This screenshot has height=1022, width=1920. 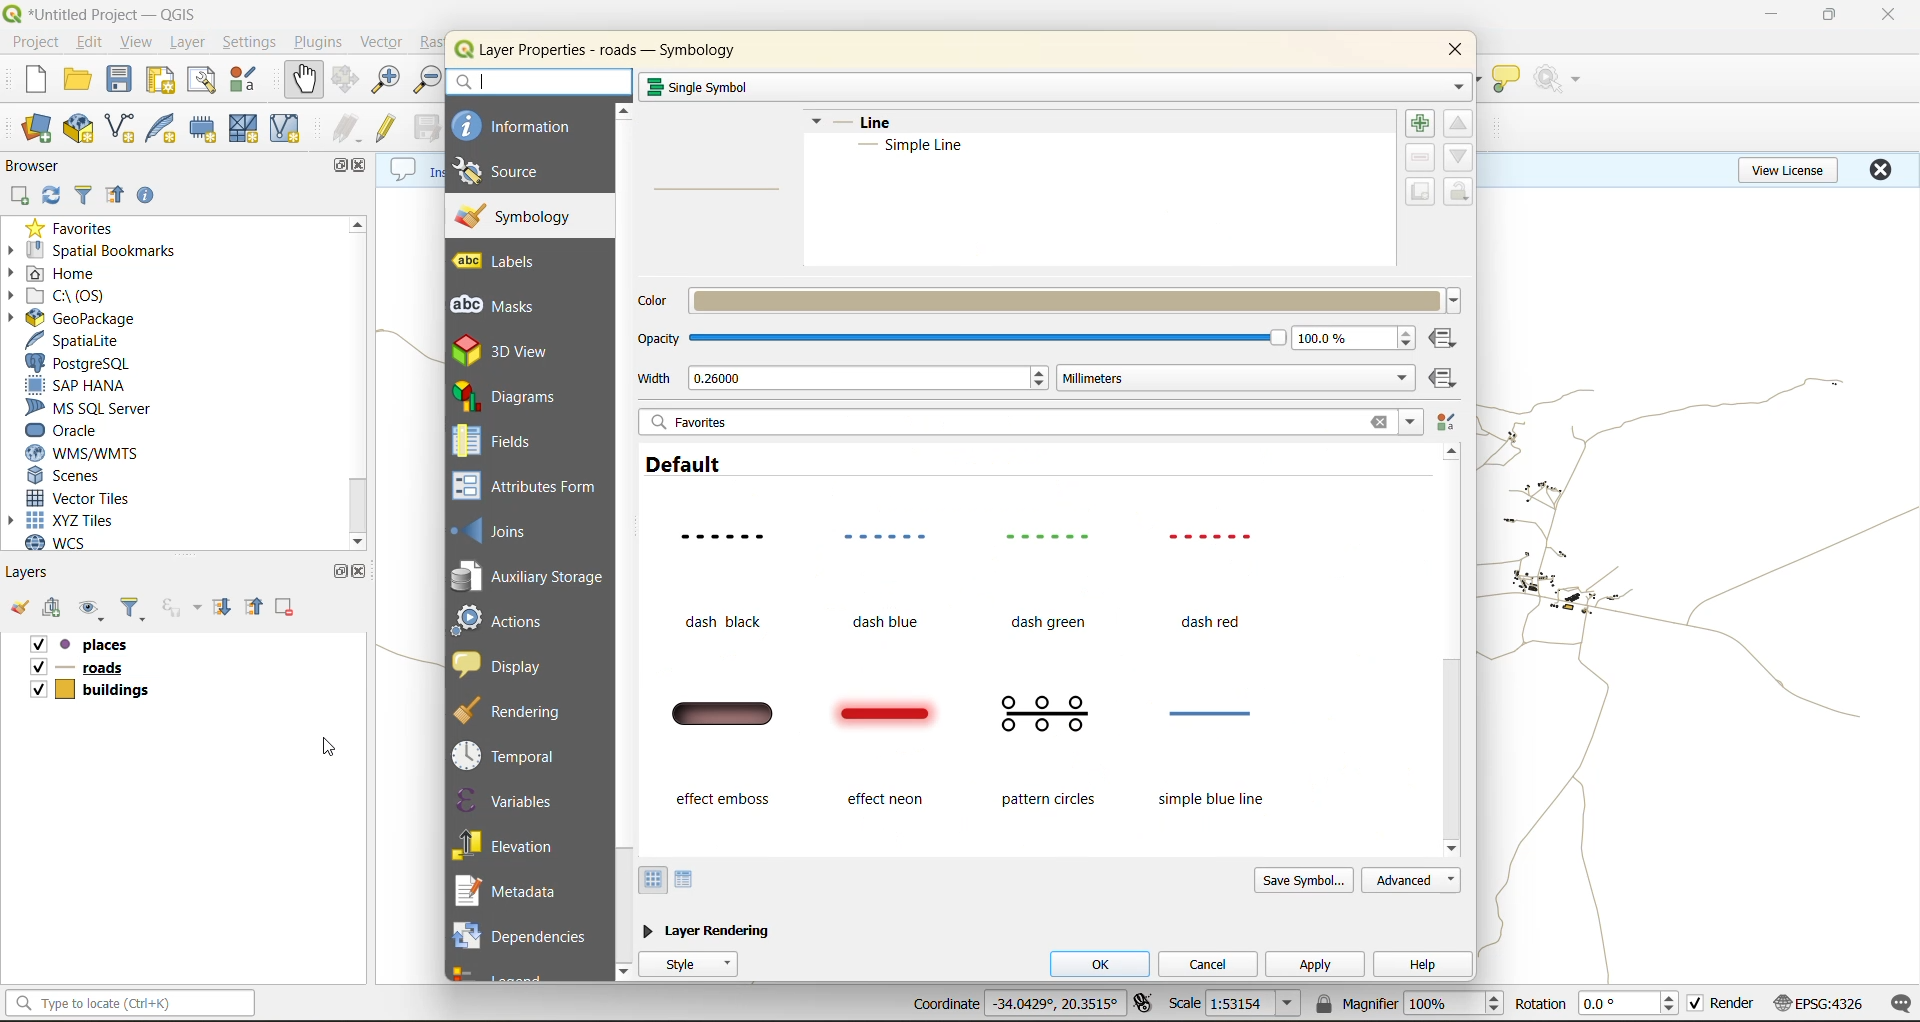 What do you see at coordinates (687, 882) in the screenshot?
I see `list view` at bounding box center [687, 882].